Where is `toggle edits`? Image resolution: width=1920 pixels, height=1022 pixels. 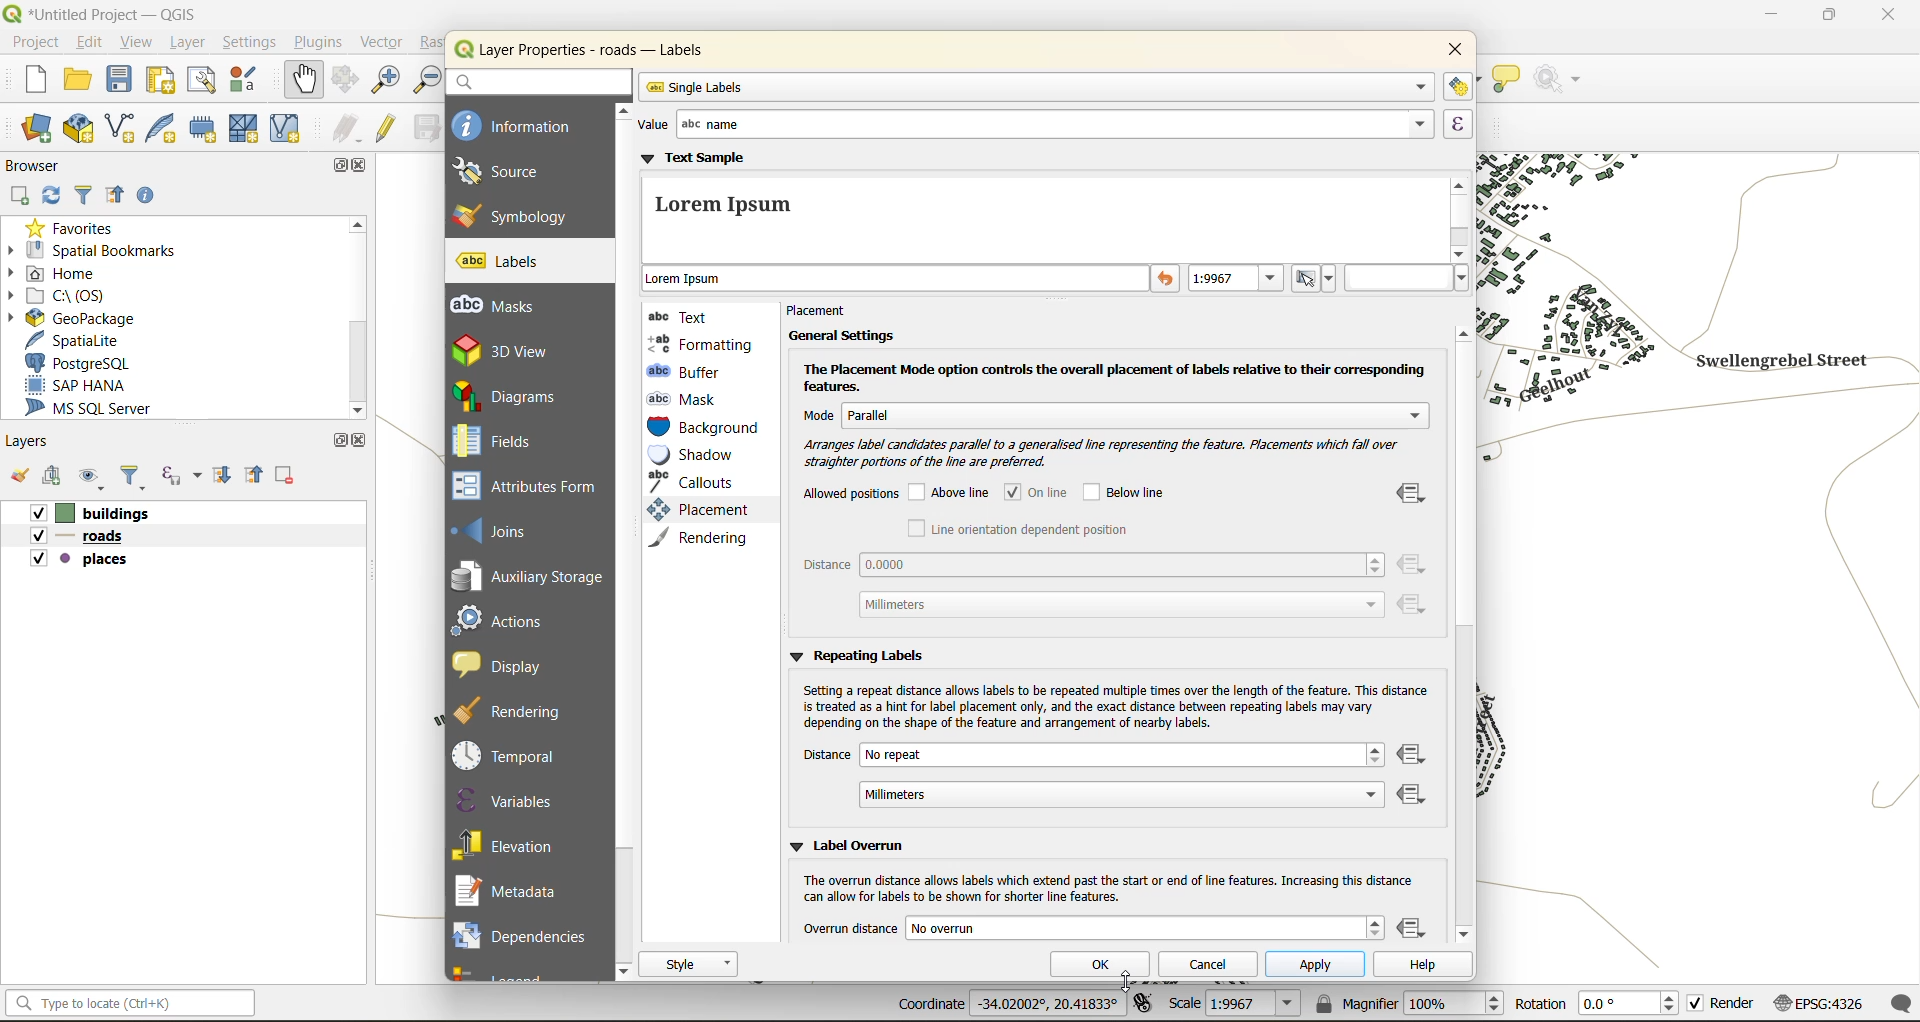
toggle edits is located at coordinates (390, 130).